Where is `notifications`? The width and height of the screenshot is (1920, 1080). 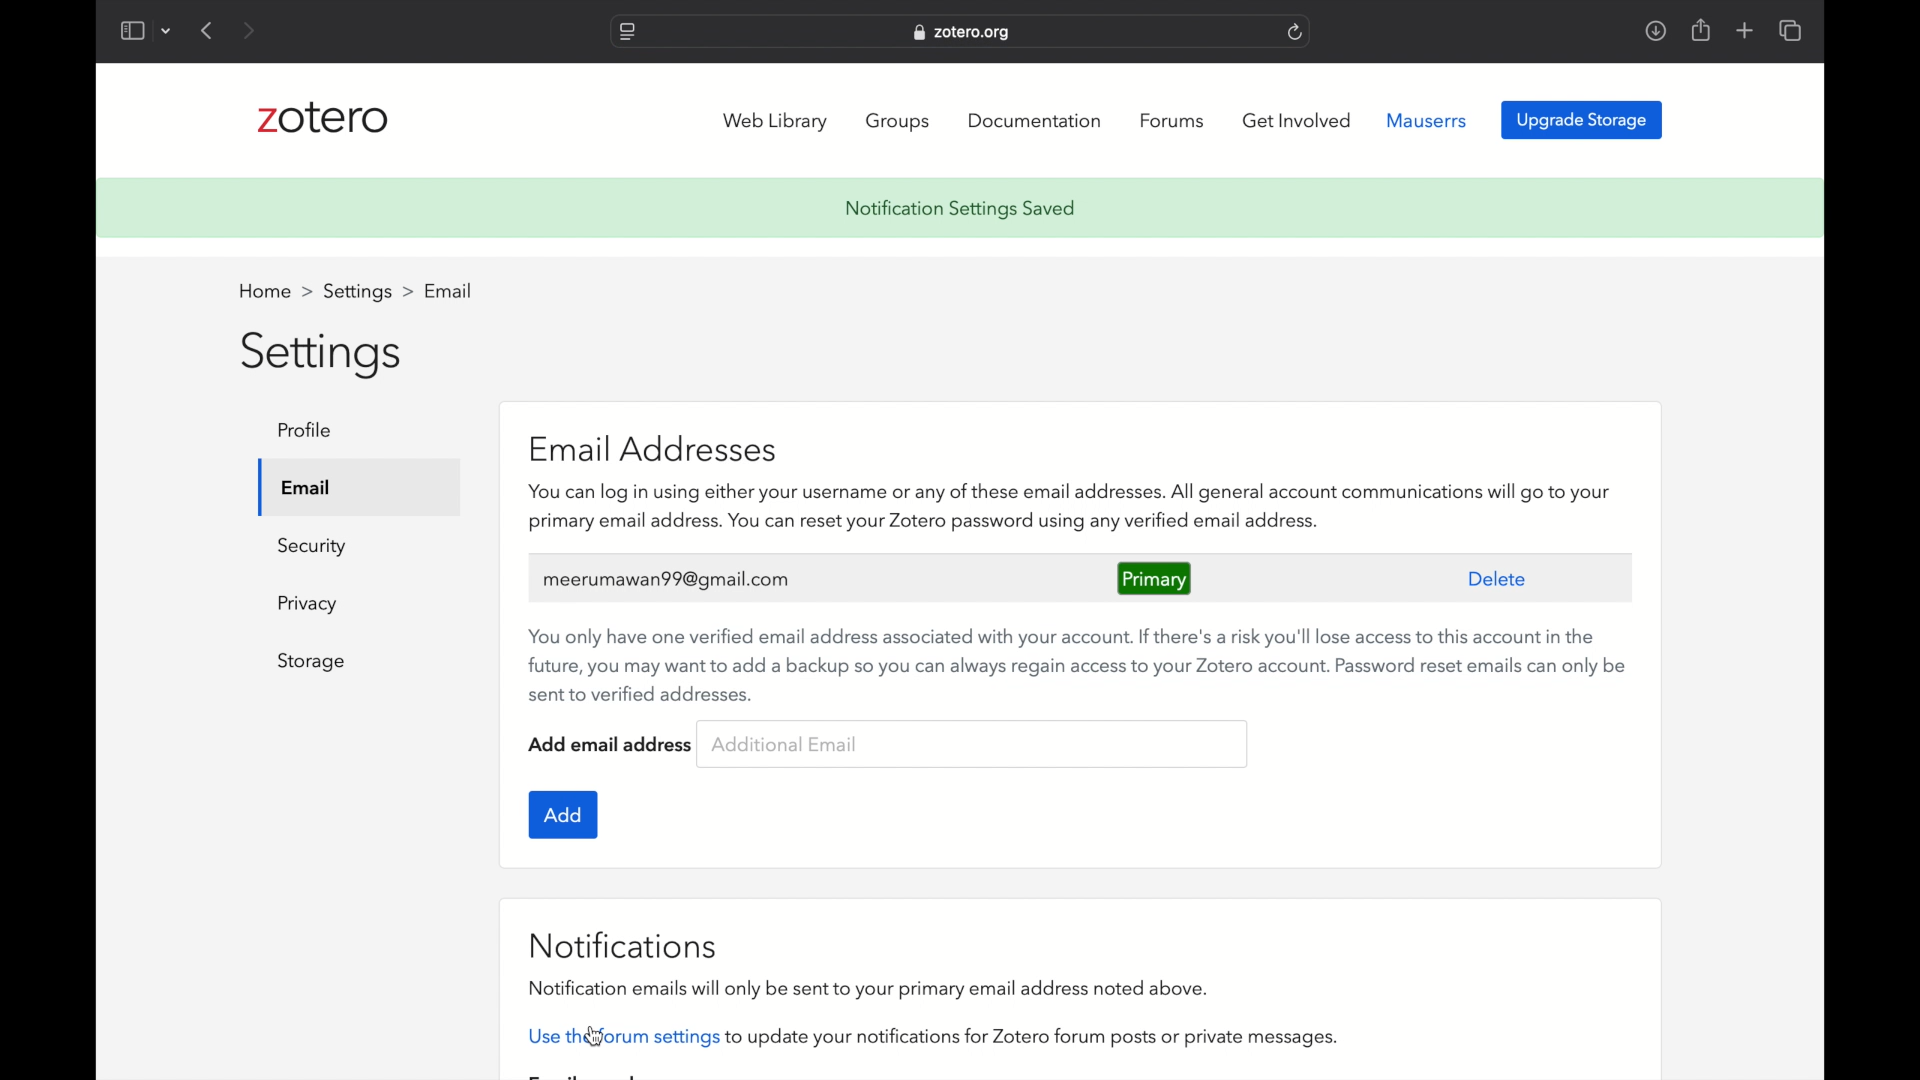 notifications is located at coordinates (623, 946).